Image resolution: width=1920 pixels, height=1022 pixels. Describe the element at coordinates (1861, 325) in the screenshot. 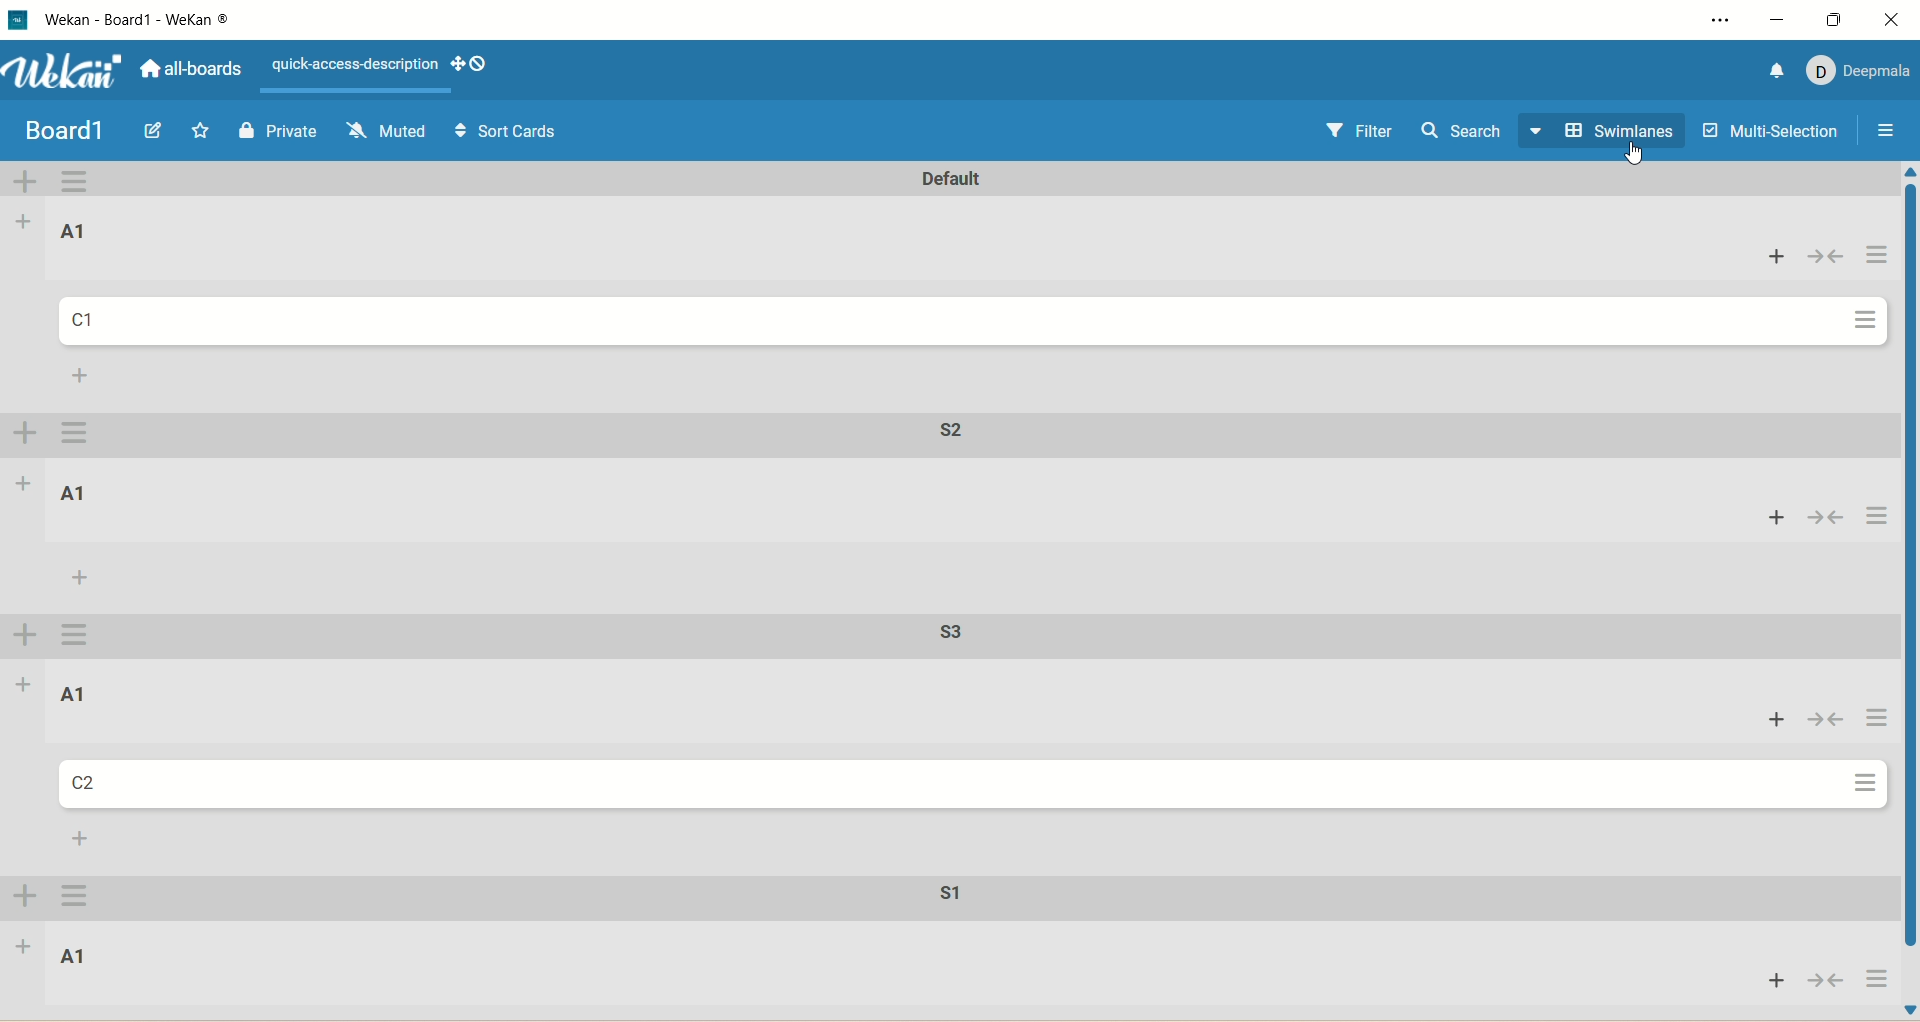

I see `actions` at that location.